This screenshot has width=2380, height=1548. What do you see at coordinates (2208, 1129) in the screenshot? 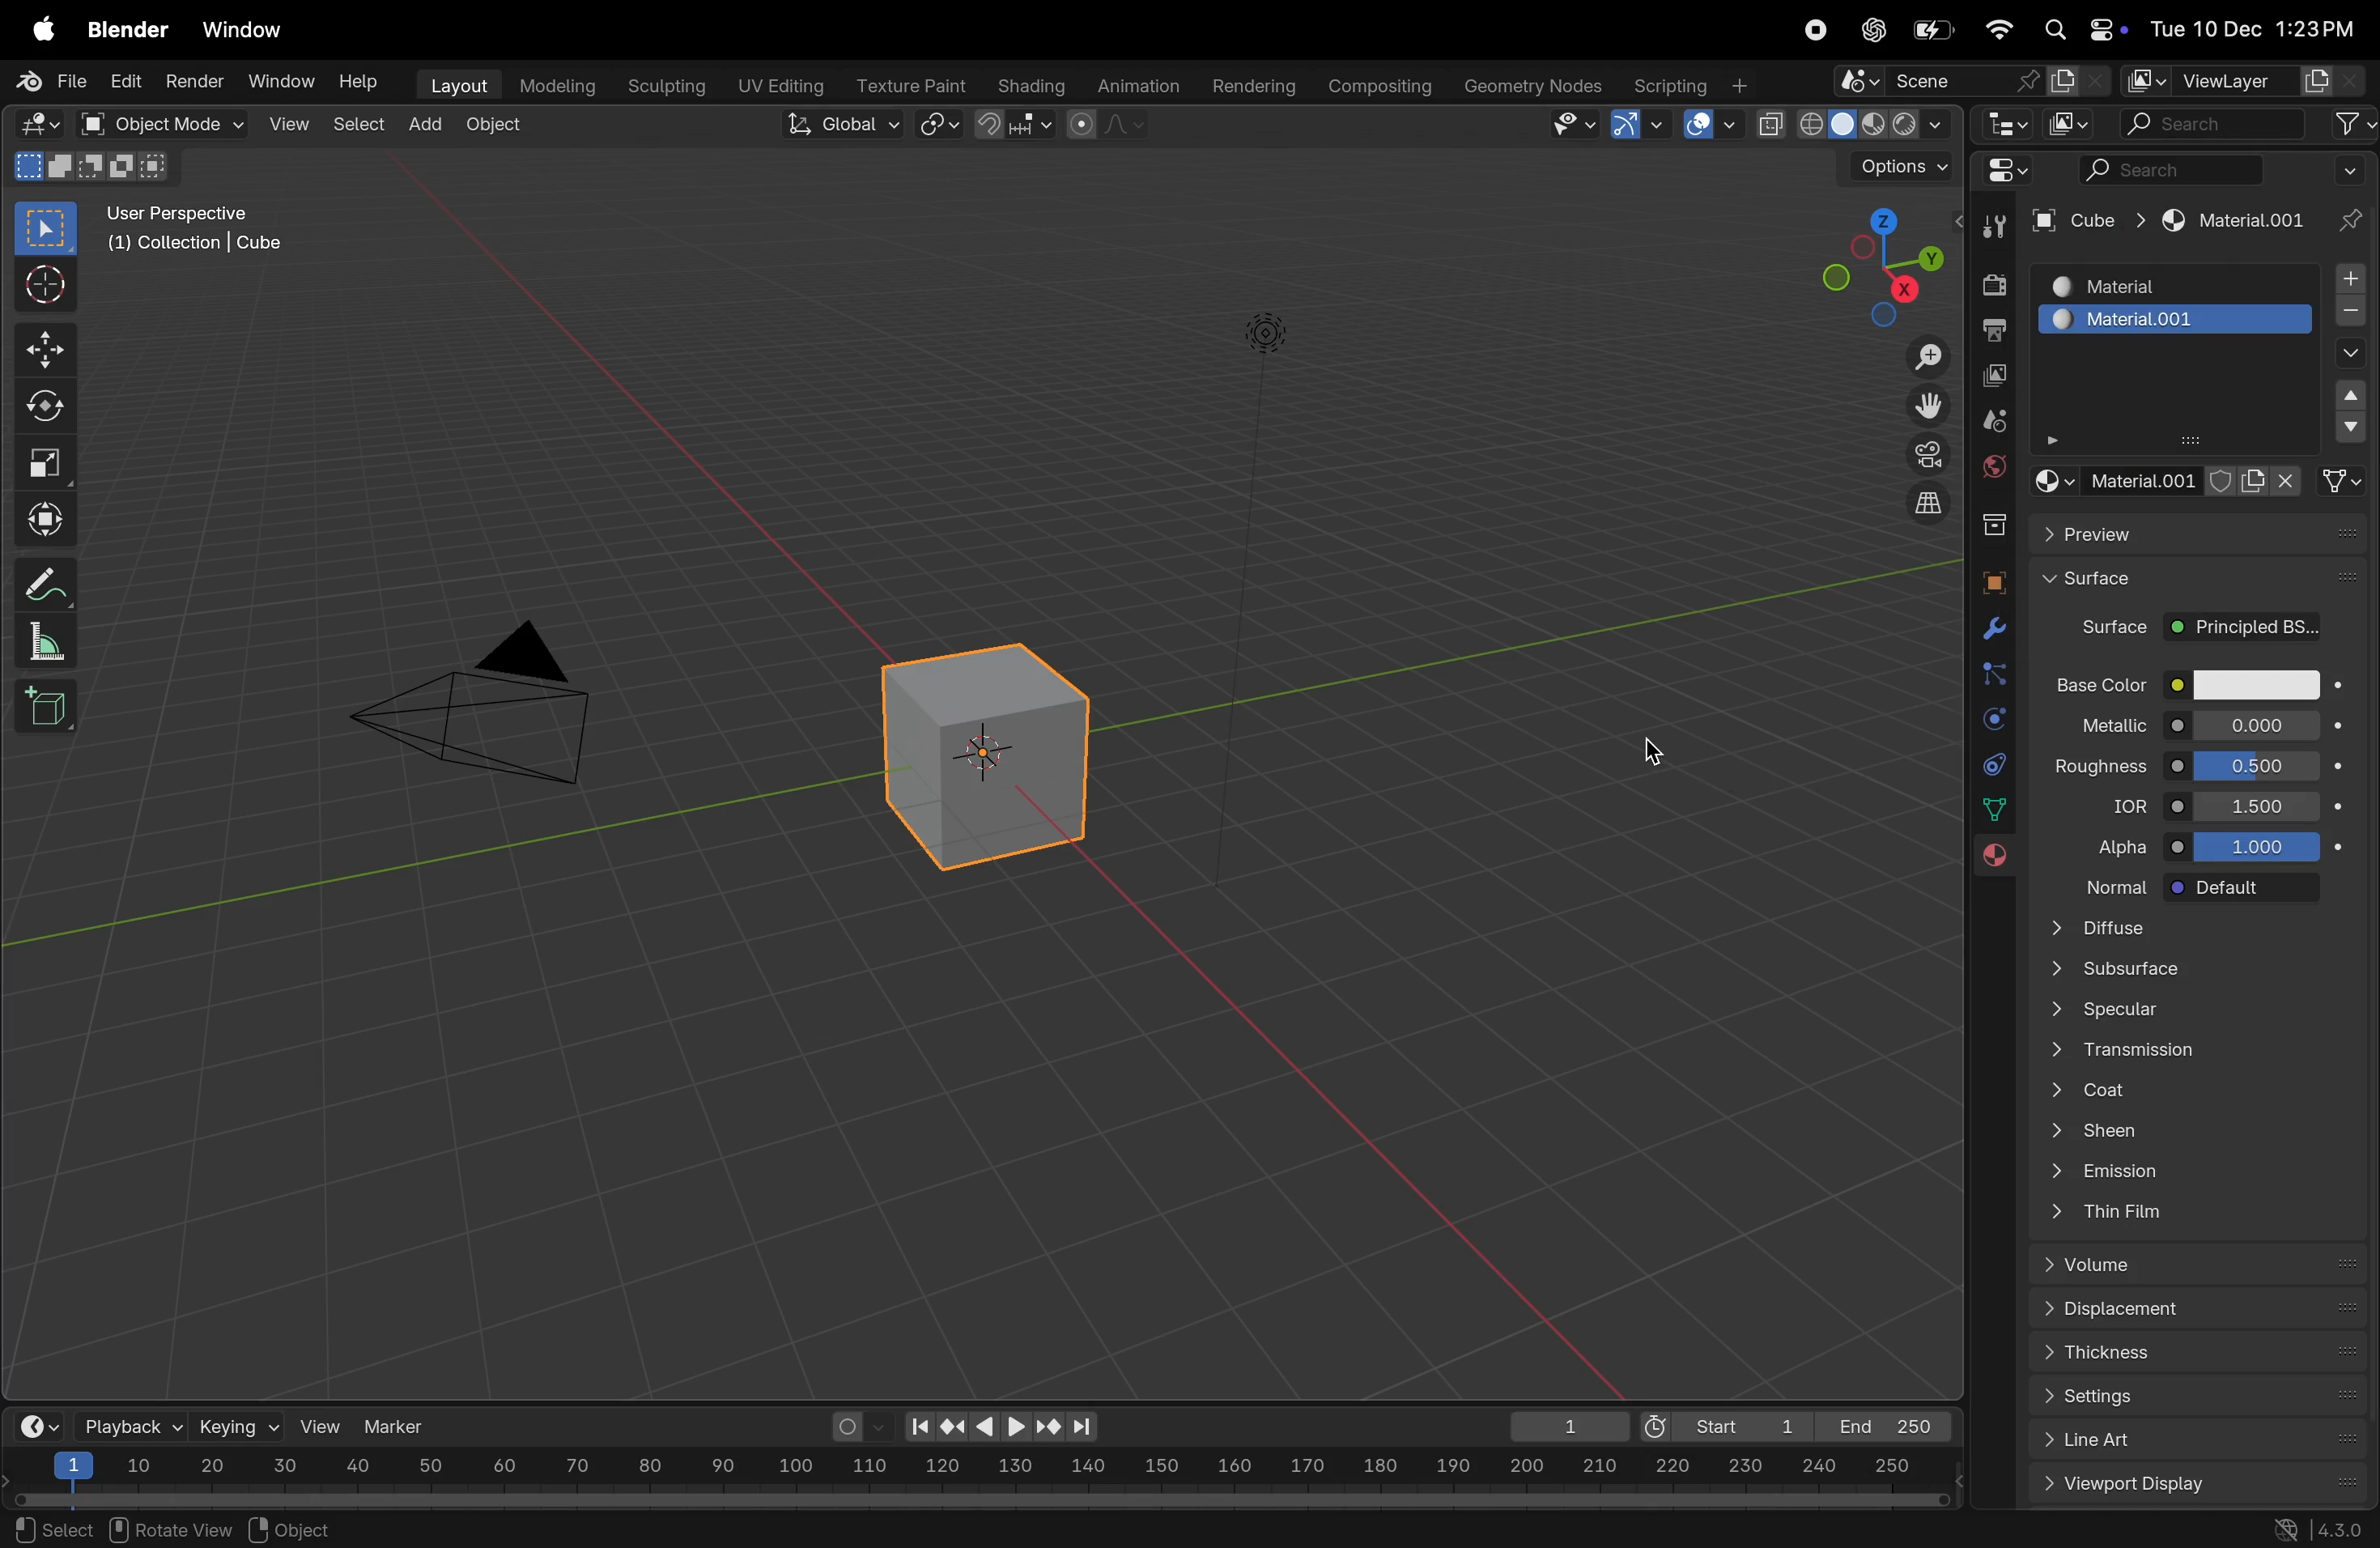
I see `sheen` at bounding box center [2208, 1129].